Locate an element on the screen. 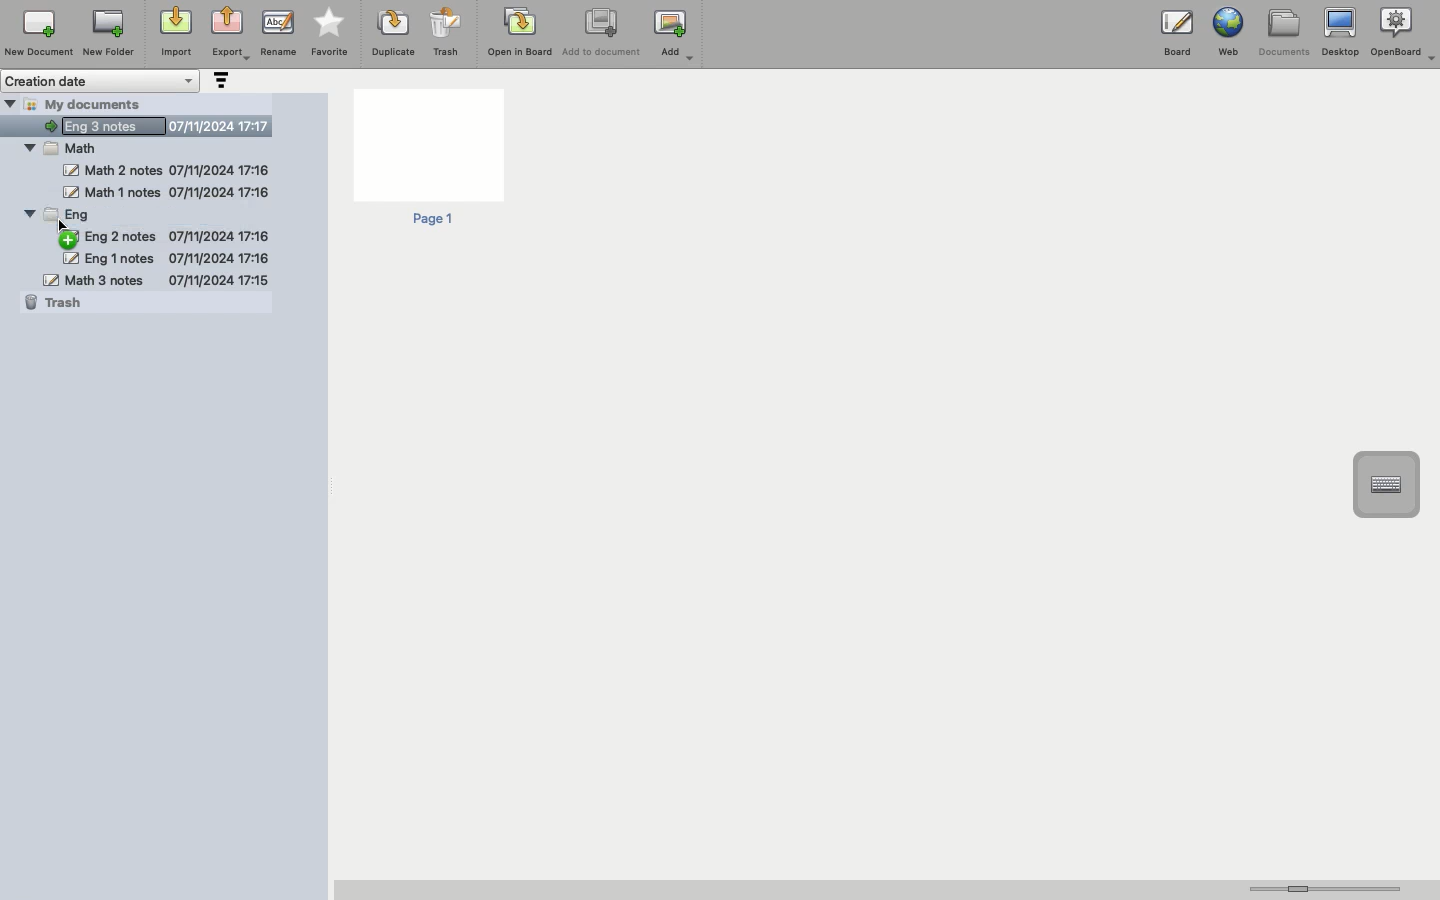  Eng is located at coordinates (67, 214).